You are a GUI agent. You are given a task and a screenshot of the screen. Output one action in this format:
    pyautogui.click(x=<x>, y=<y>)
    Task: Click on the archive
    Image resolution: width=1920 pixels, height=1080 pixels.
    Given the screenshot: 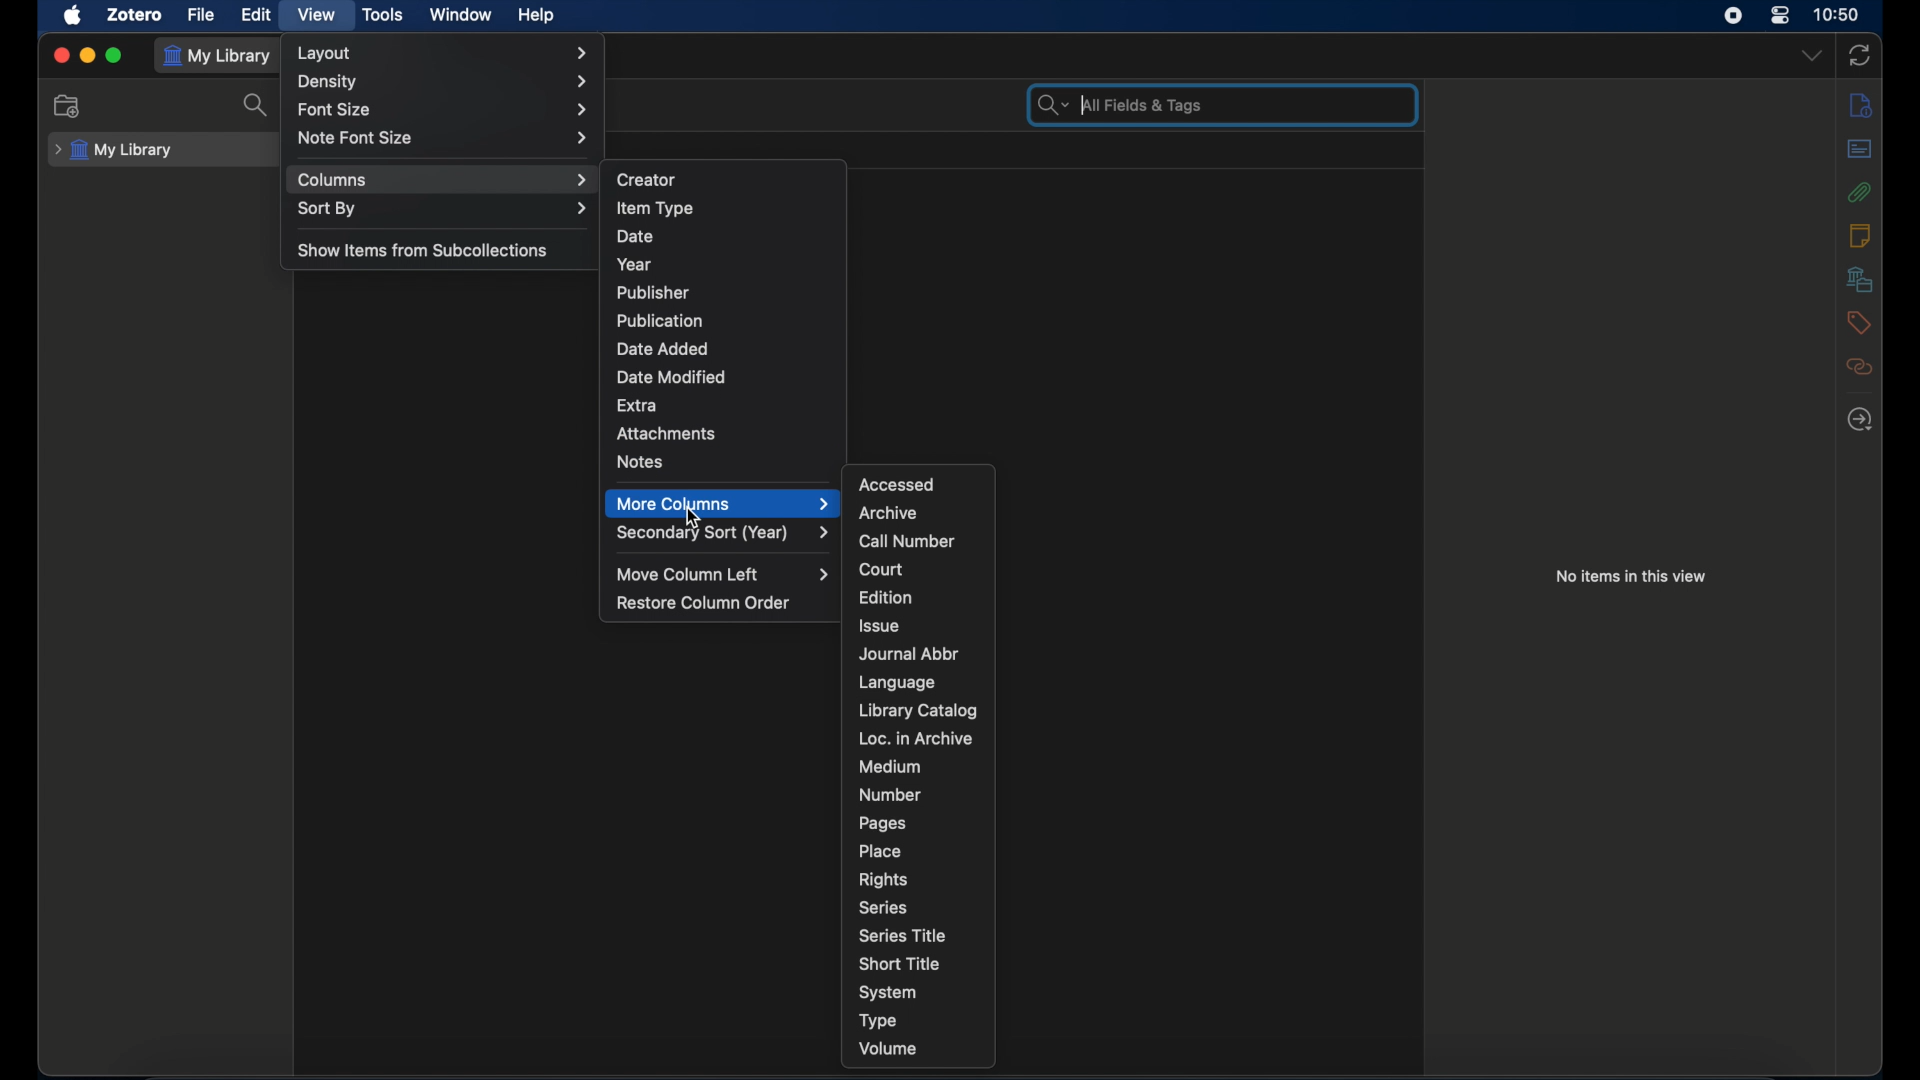 What is the action you would take?
    pyautogui.click(x=889, y=512)
    